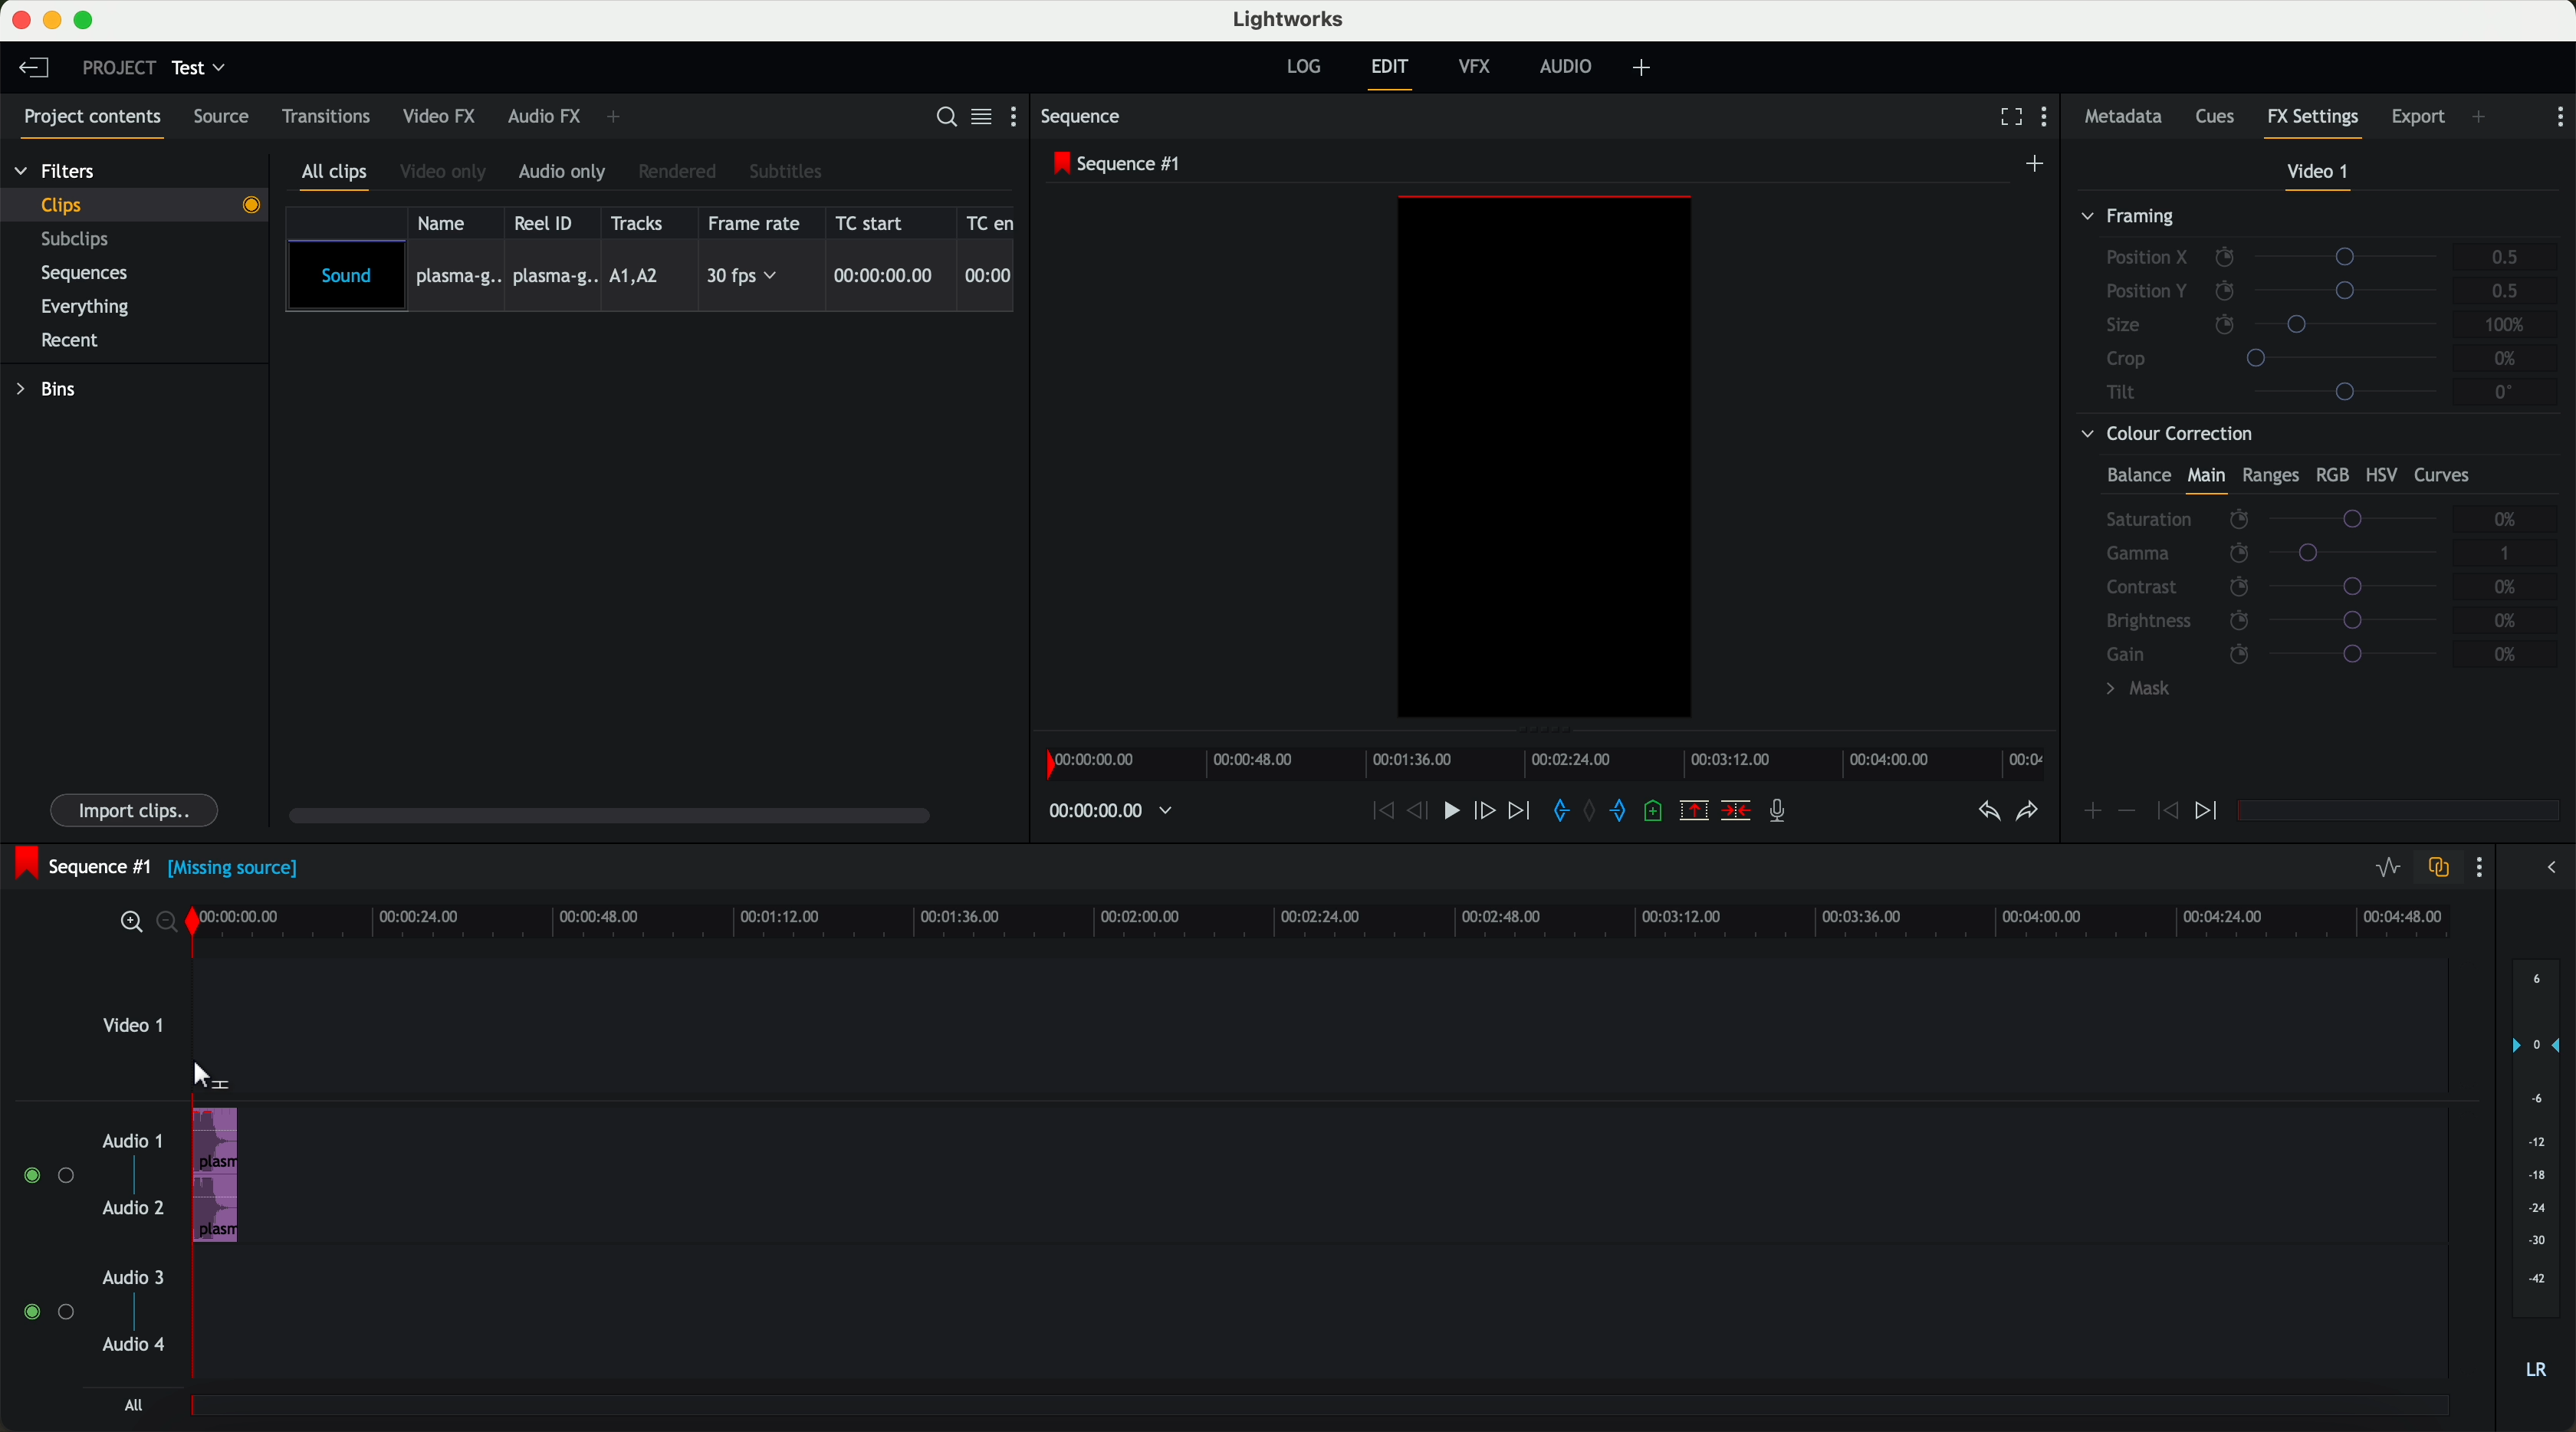  Describe the element at coordinates (87, 120) in the screenshot. I see `project contents` at that location.